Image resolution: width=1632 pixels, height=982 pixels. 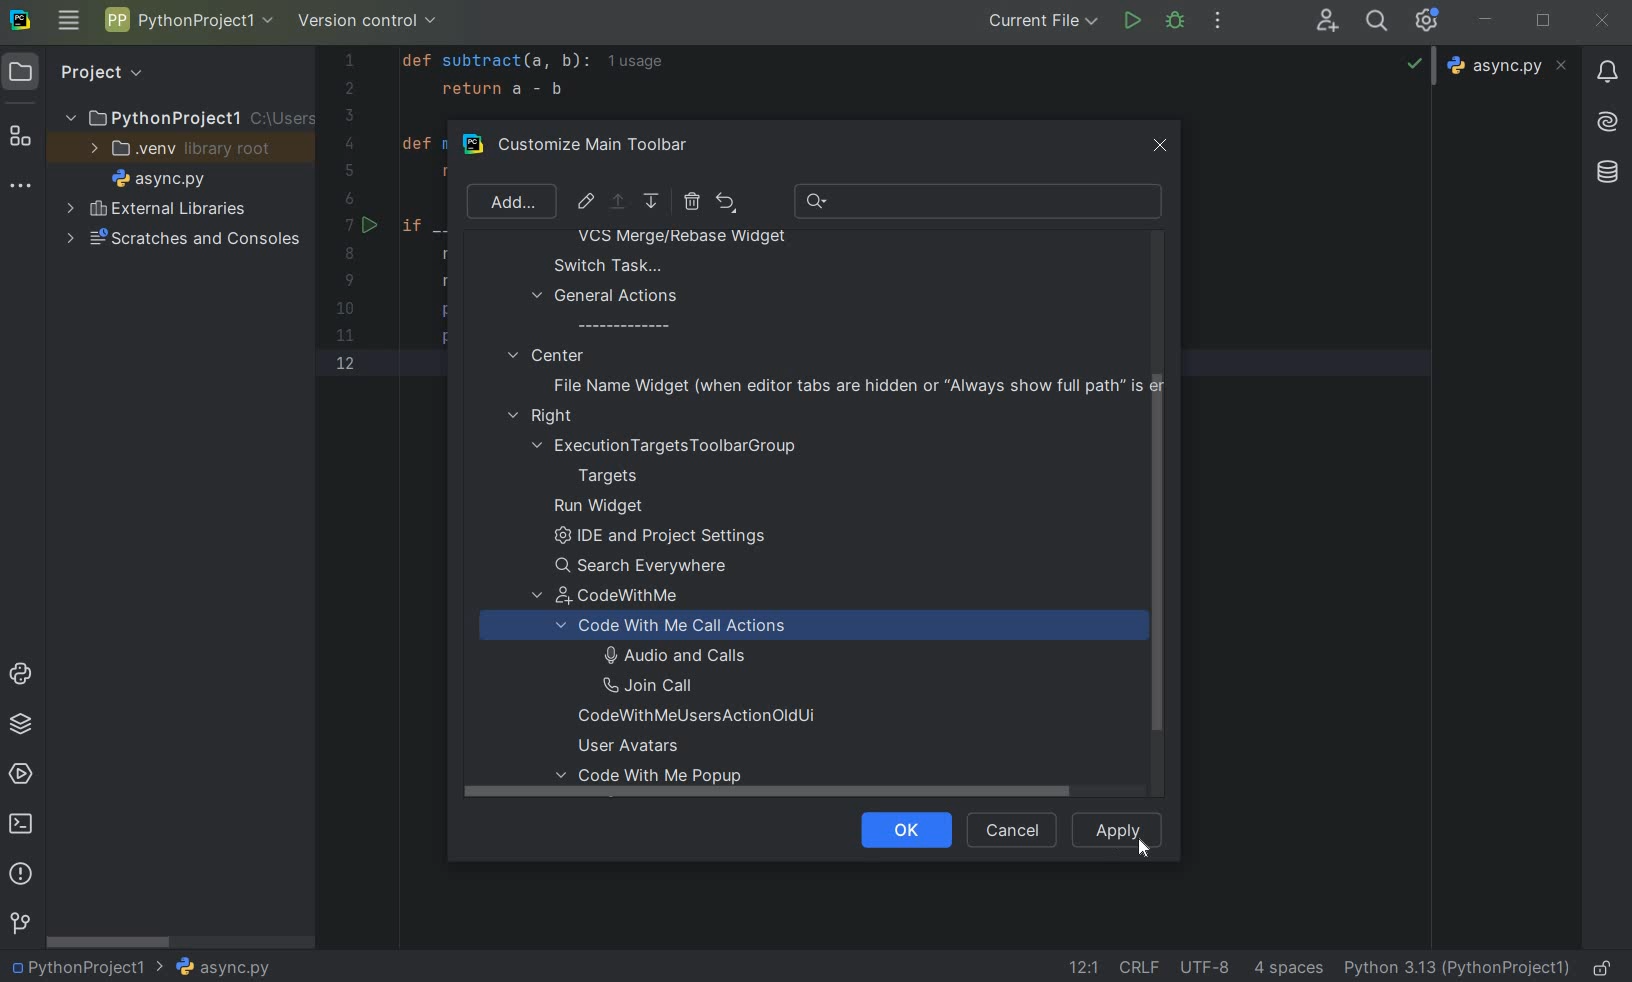 I want to click on PROJECT, so click(x=85, y=72).